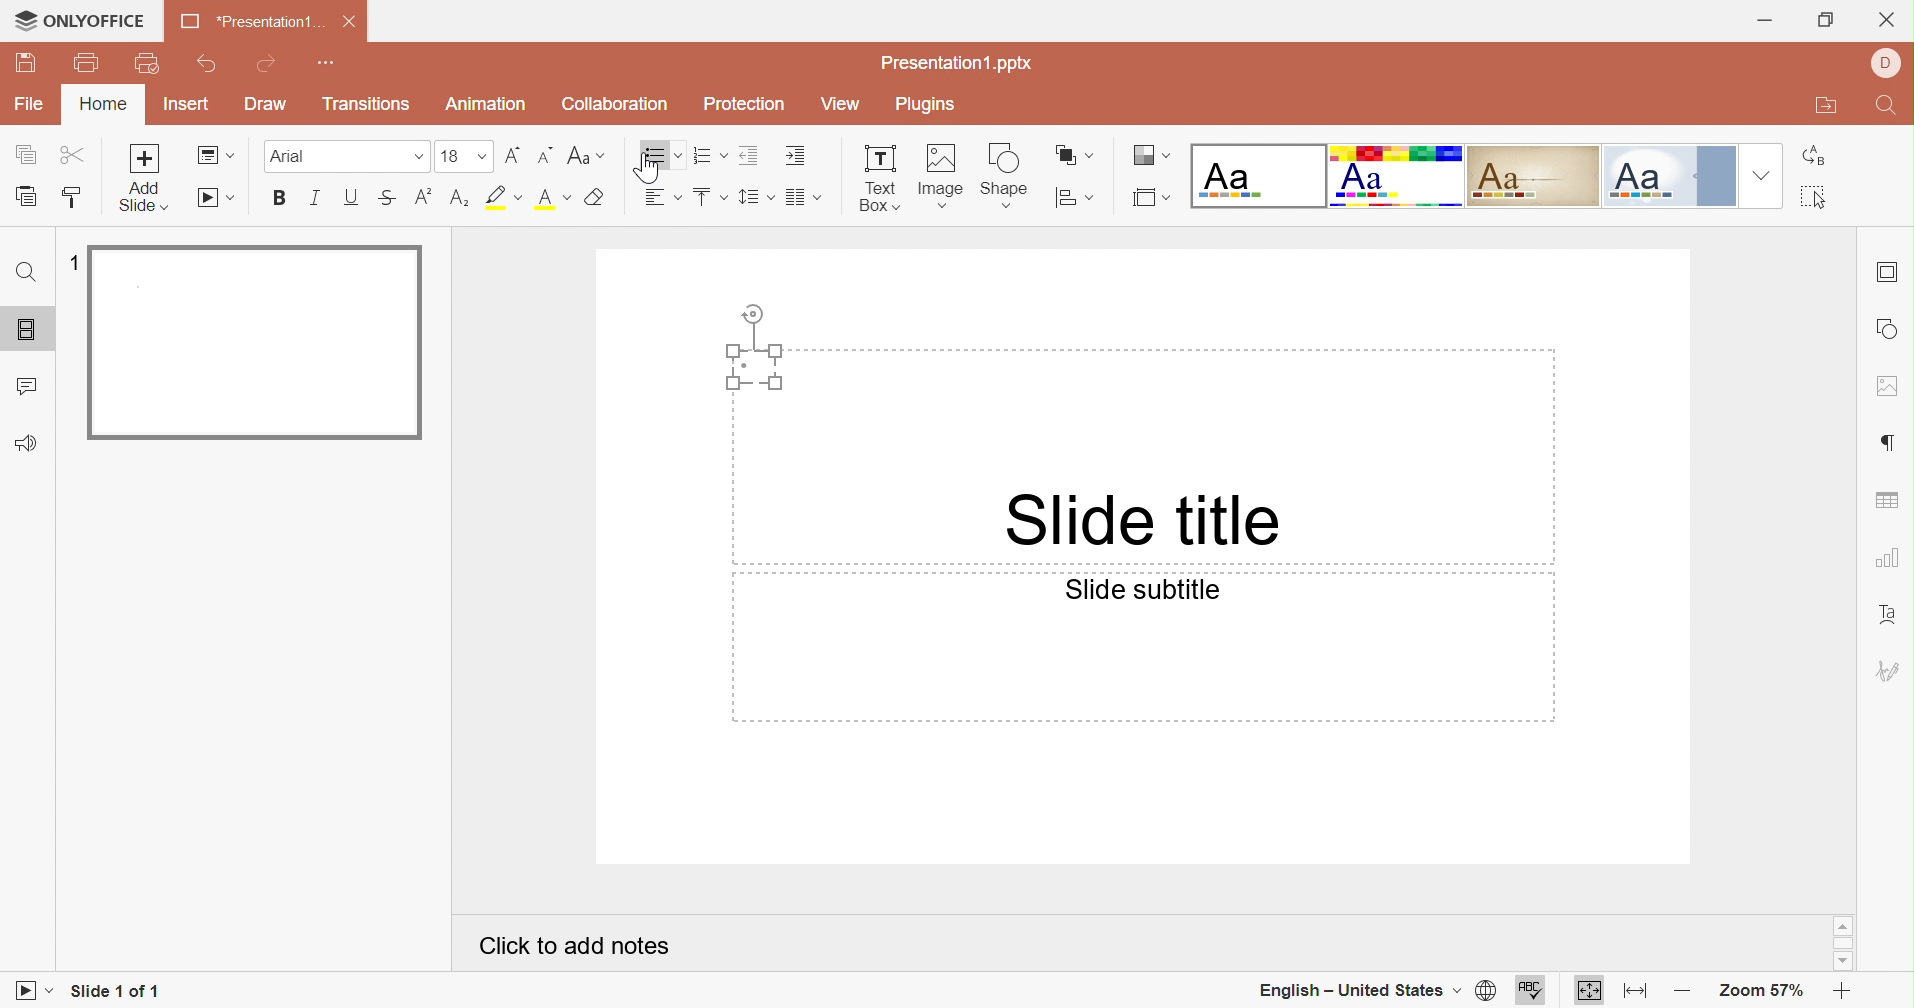 The image size is (1914, 1008). What do you see at coordinates (1891, 65) in the screenshot?
I see `DELL` at bounding box center [1891, 65].